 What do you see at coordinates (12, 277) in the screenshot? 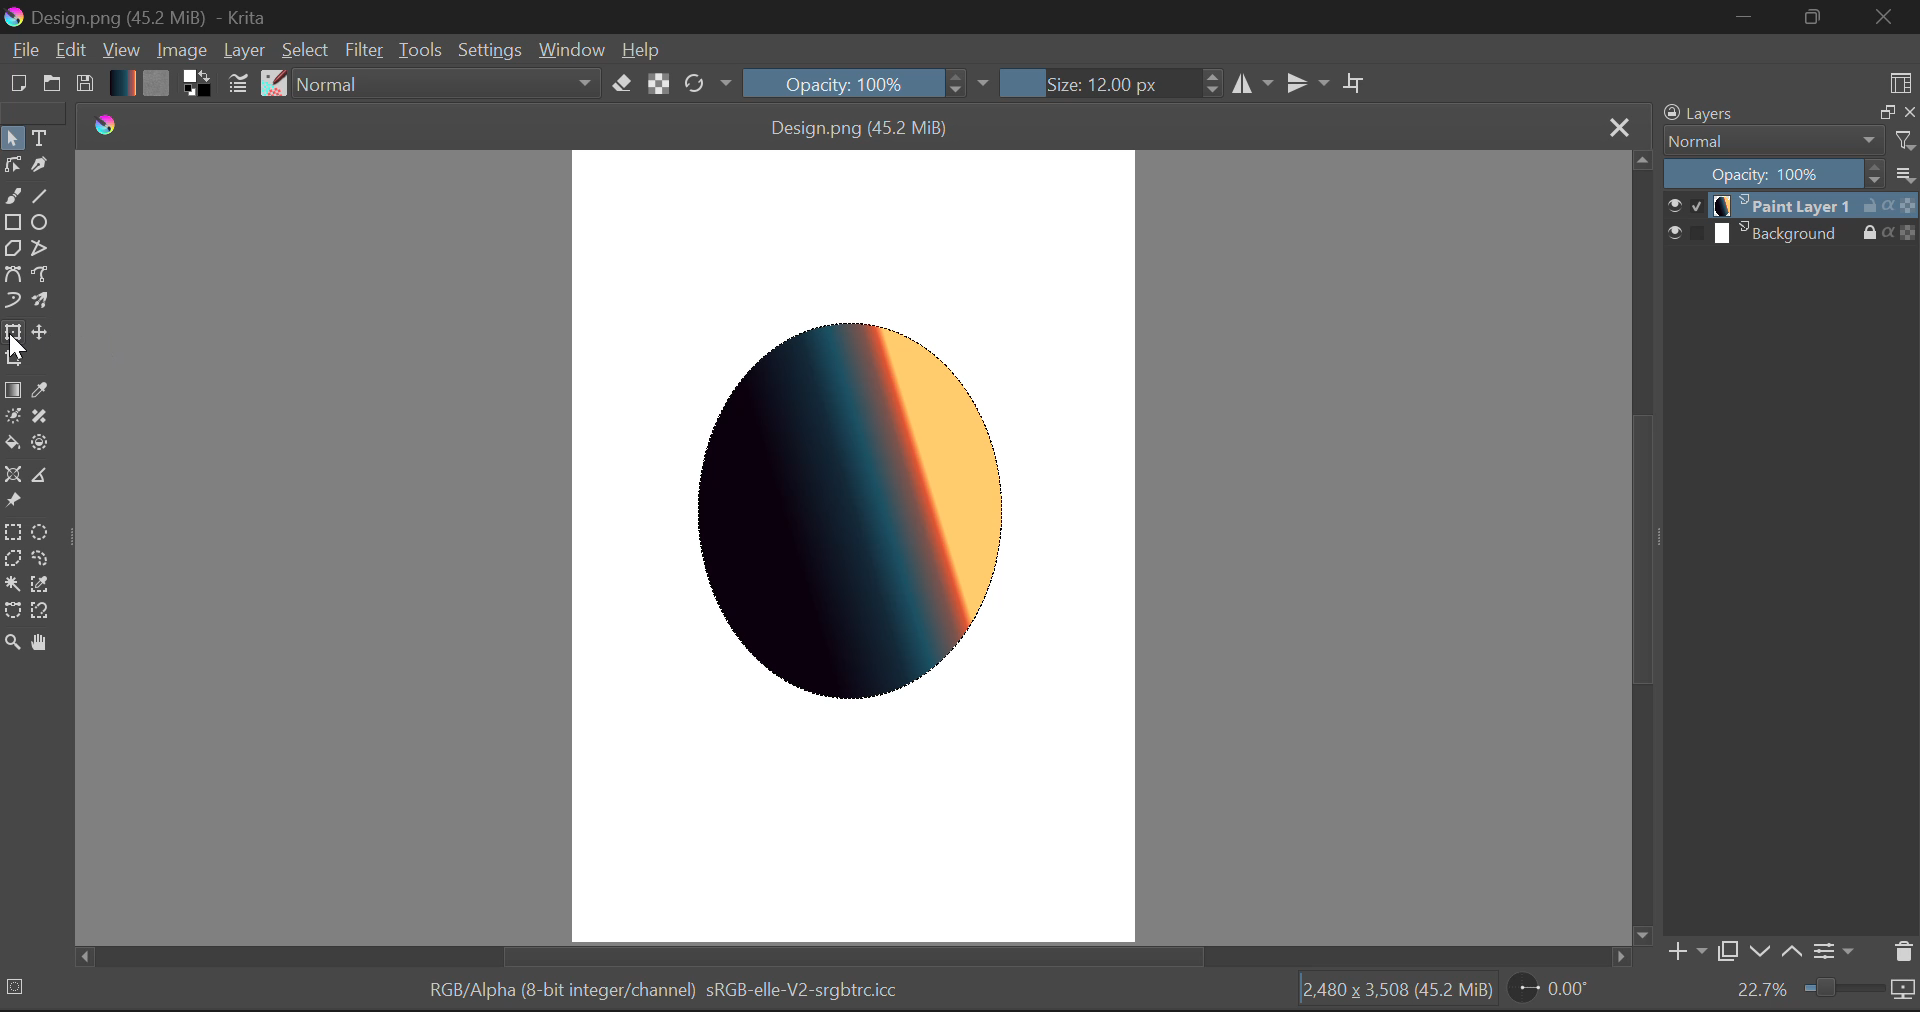
I see `Bezier Curve` at bounding box center [12, 277].